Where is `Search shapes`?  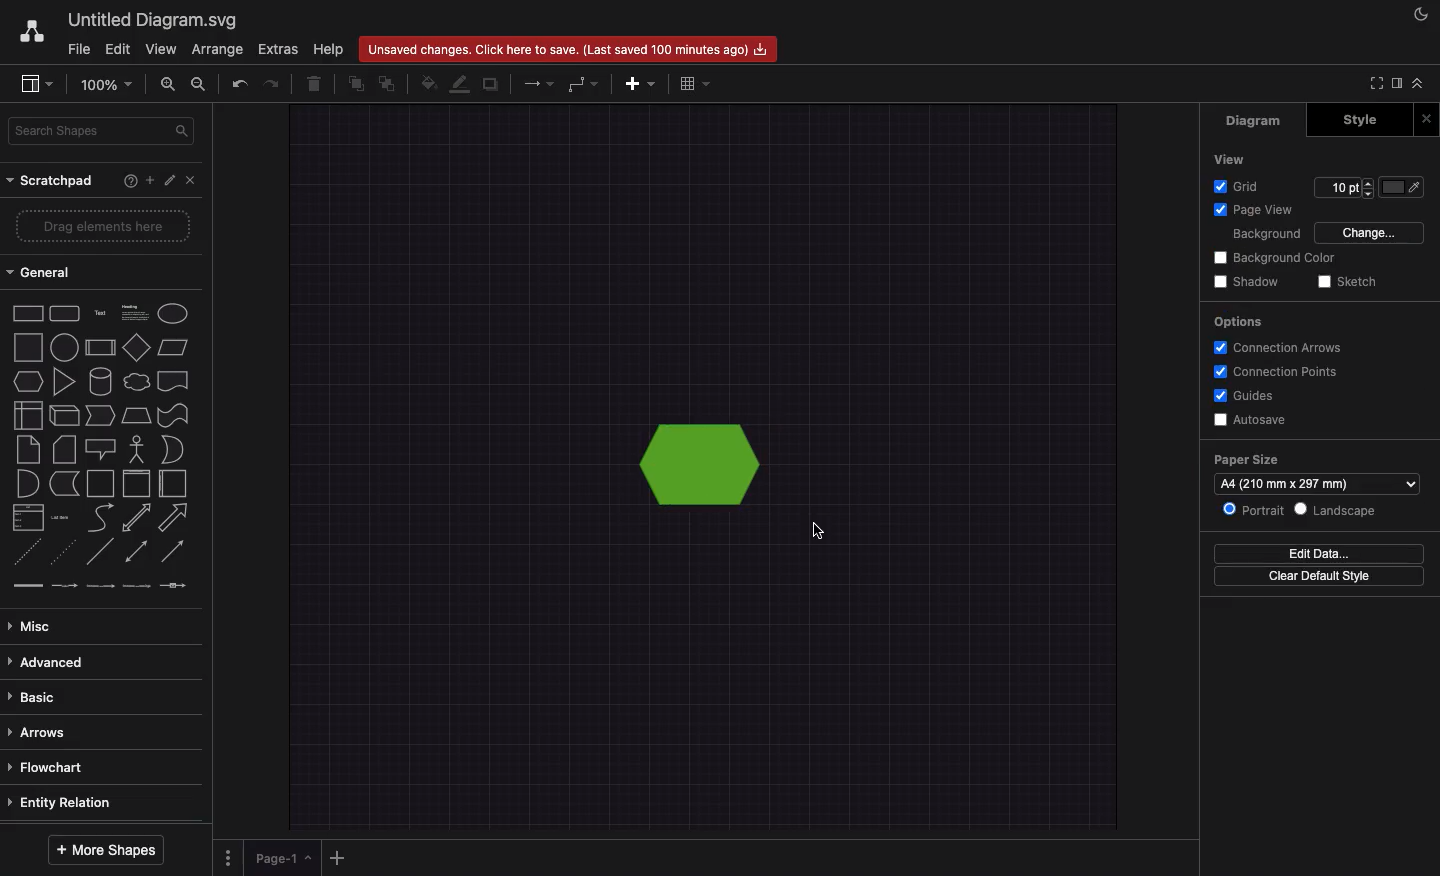 Search shapes is located at coordinates (104, 131).